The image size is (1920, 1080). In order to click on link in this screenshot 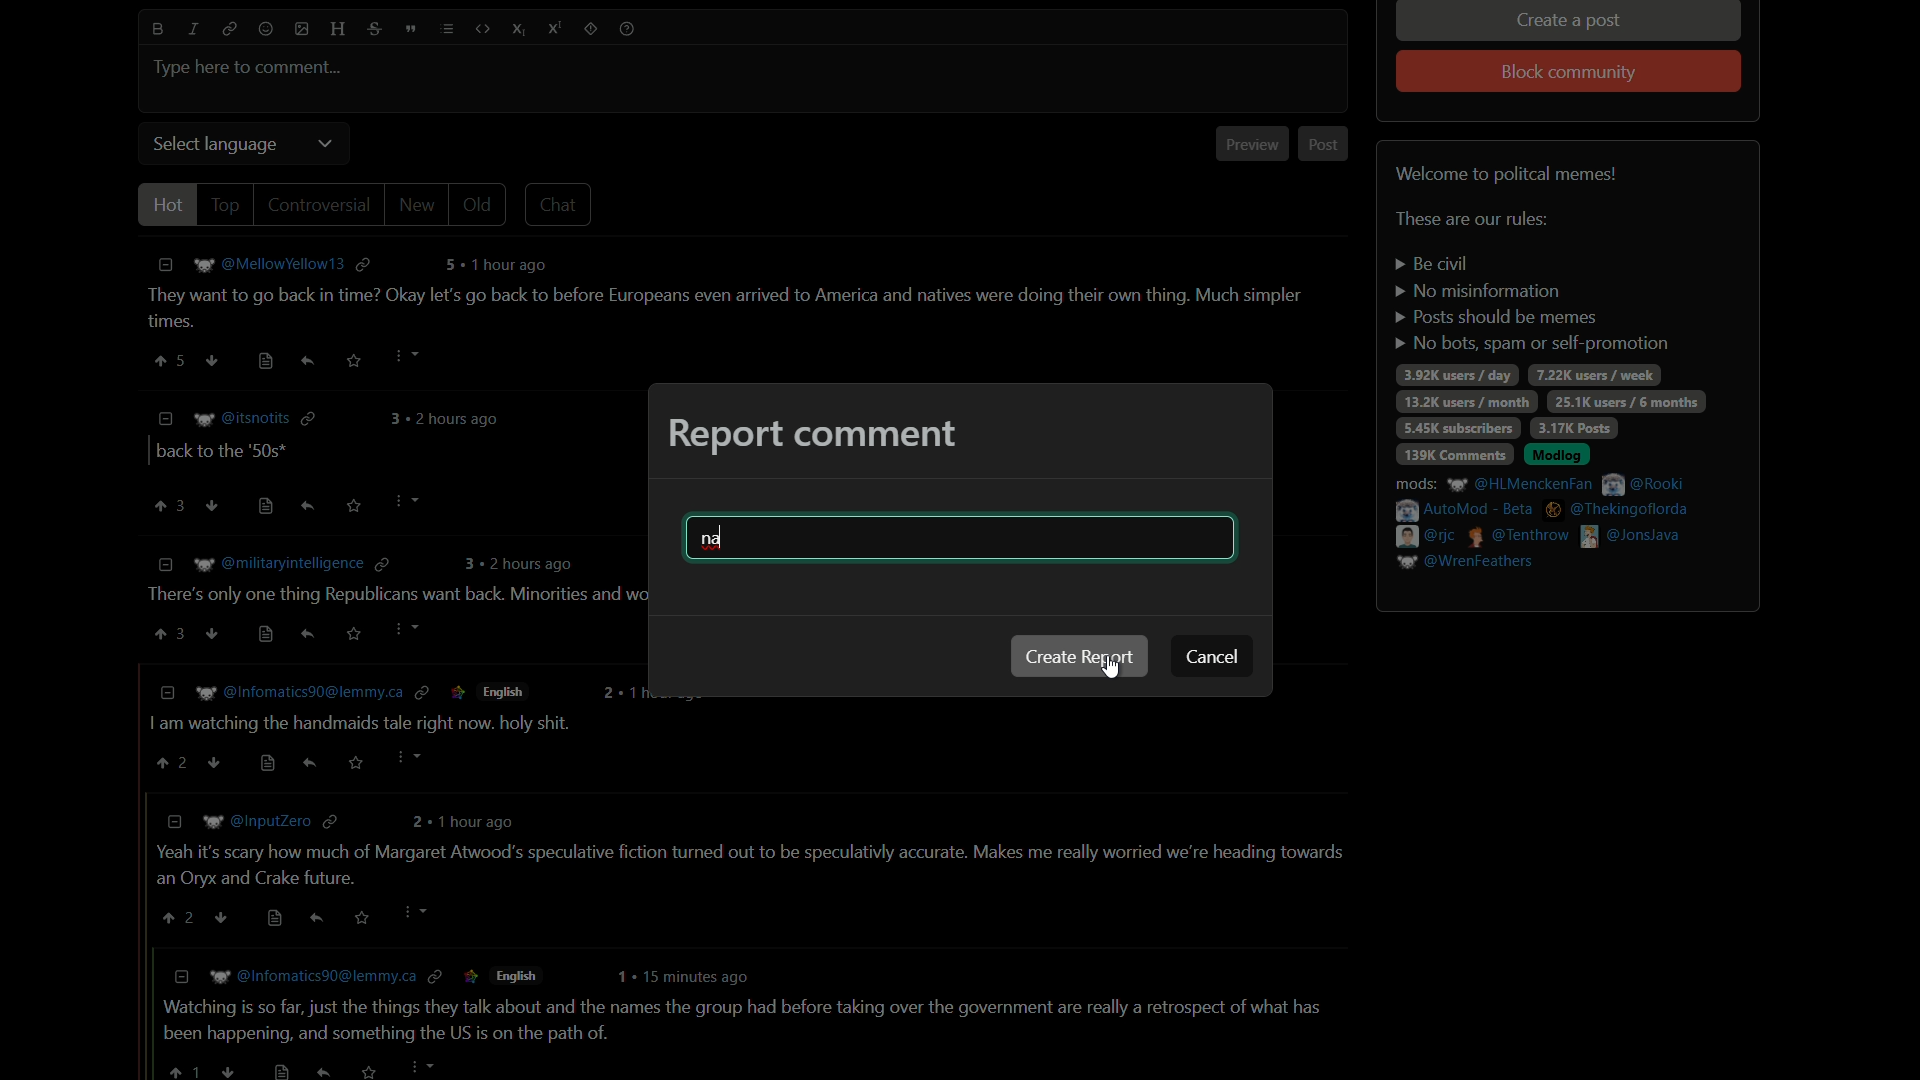, I will do `click(227, 29)`.